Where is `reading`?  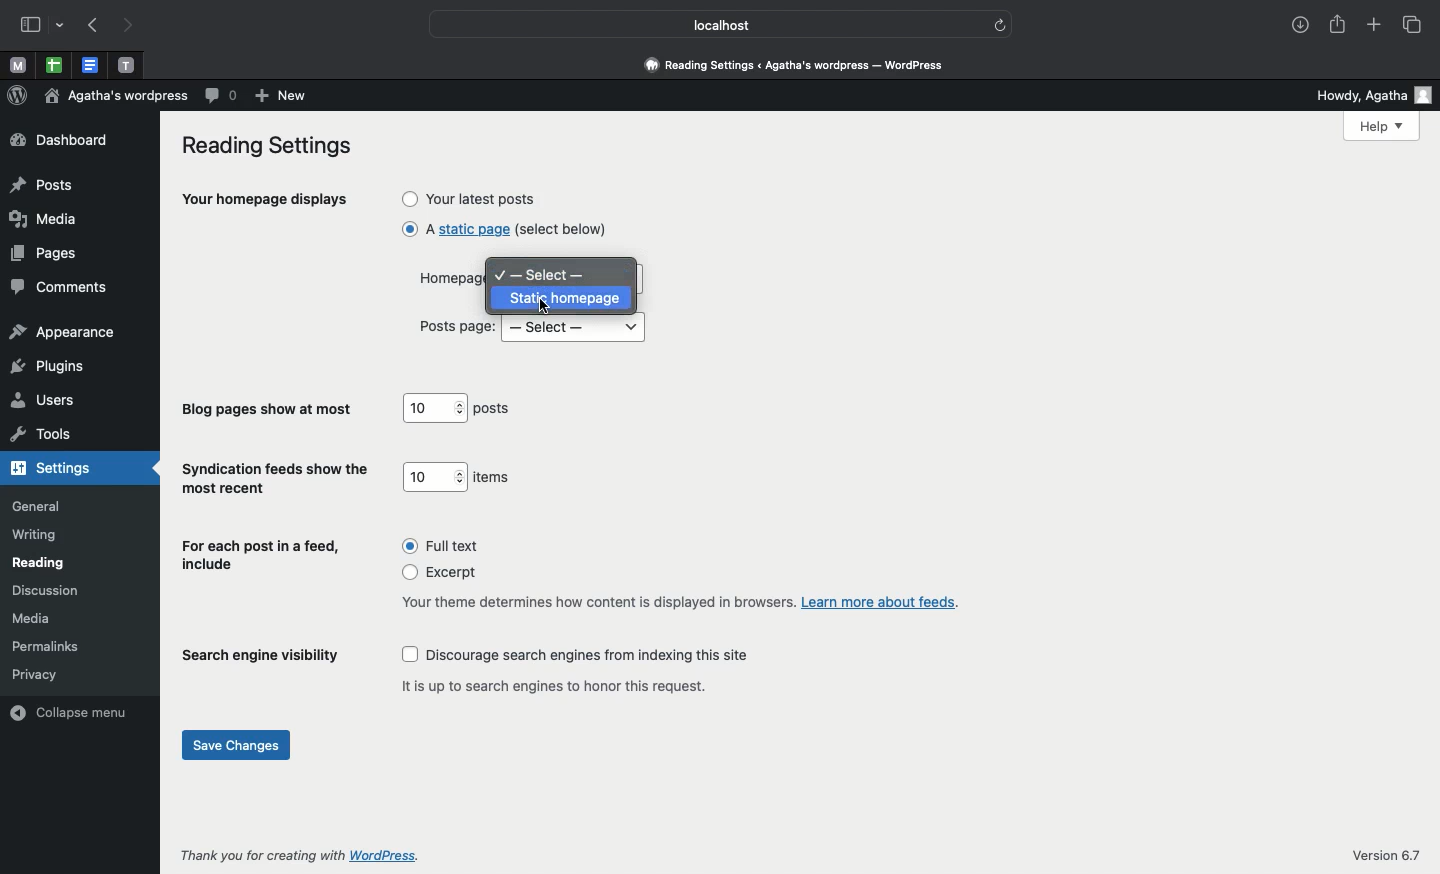 reading is located at coordinates (40, 563).